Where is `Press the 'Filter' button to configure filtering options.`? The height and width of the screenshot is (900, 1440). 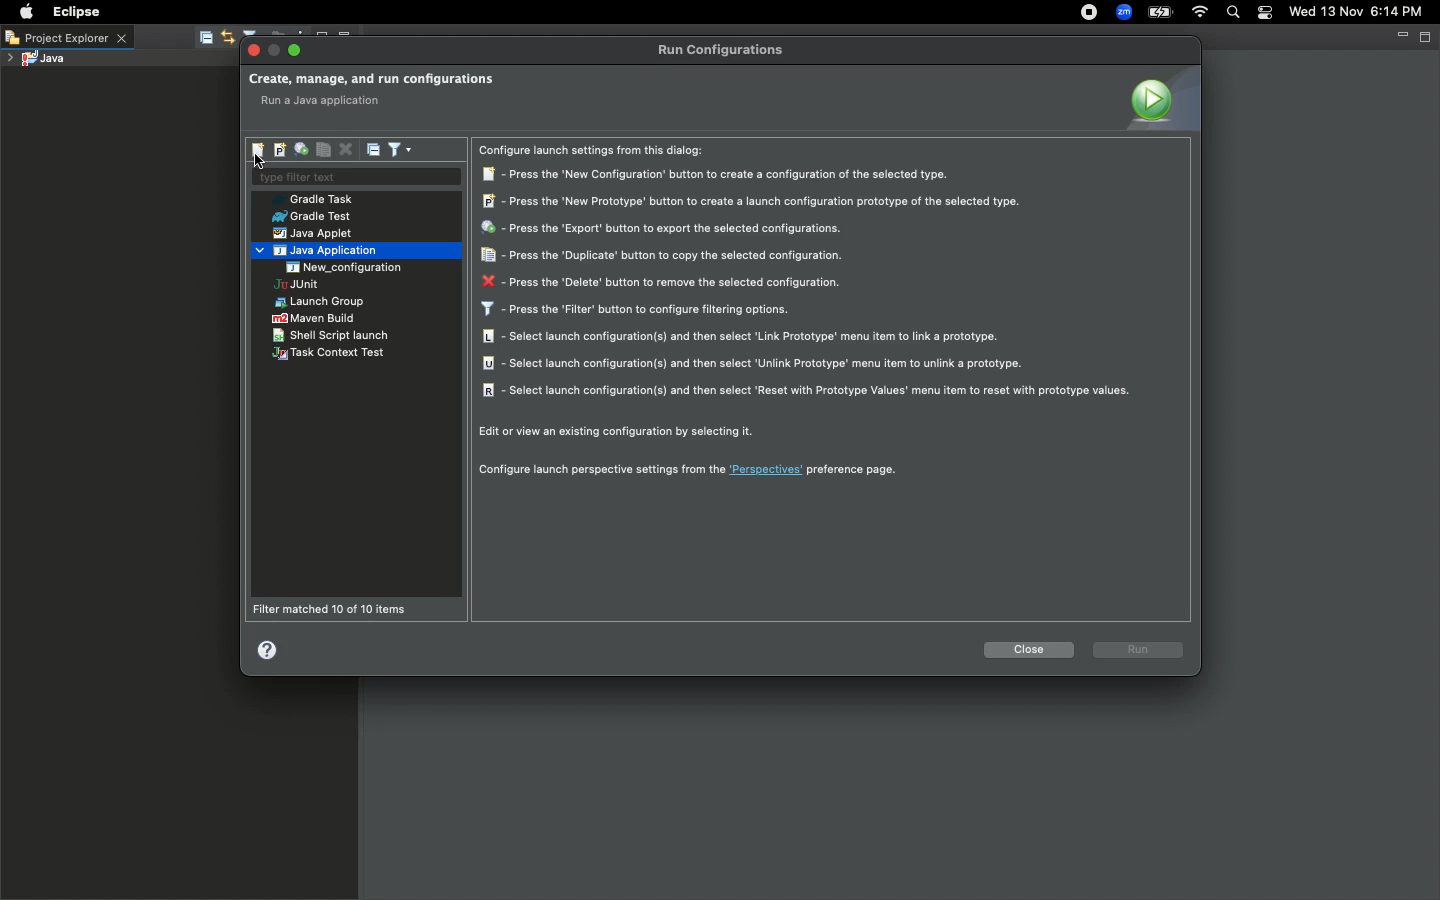
Press the 'Filter' button to configure filtering options. is located at coordinates (637, 310).